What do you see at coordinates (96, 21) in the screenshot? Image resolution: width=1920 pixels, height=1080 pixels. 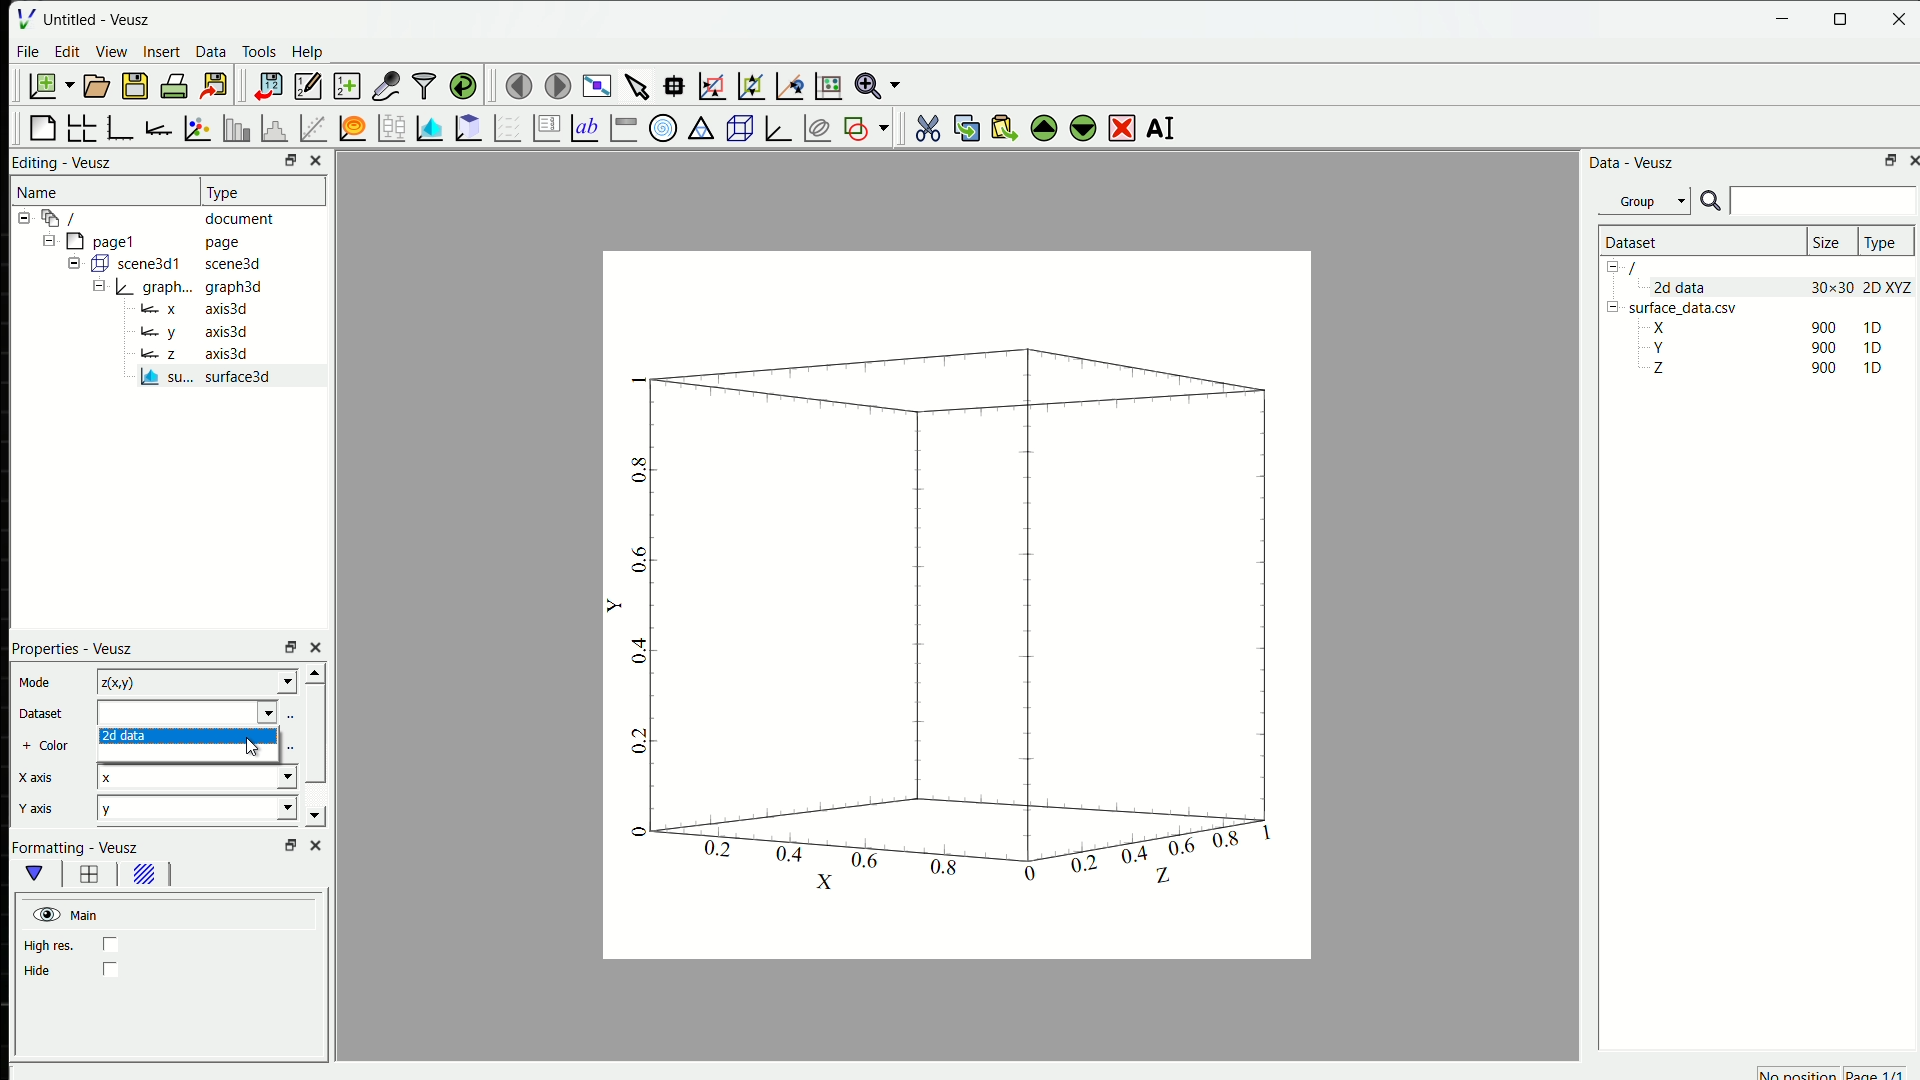 I see `Untitled - Veusz` at bounding box center [96, 21].